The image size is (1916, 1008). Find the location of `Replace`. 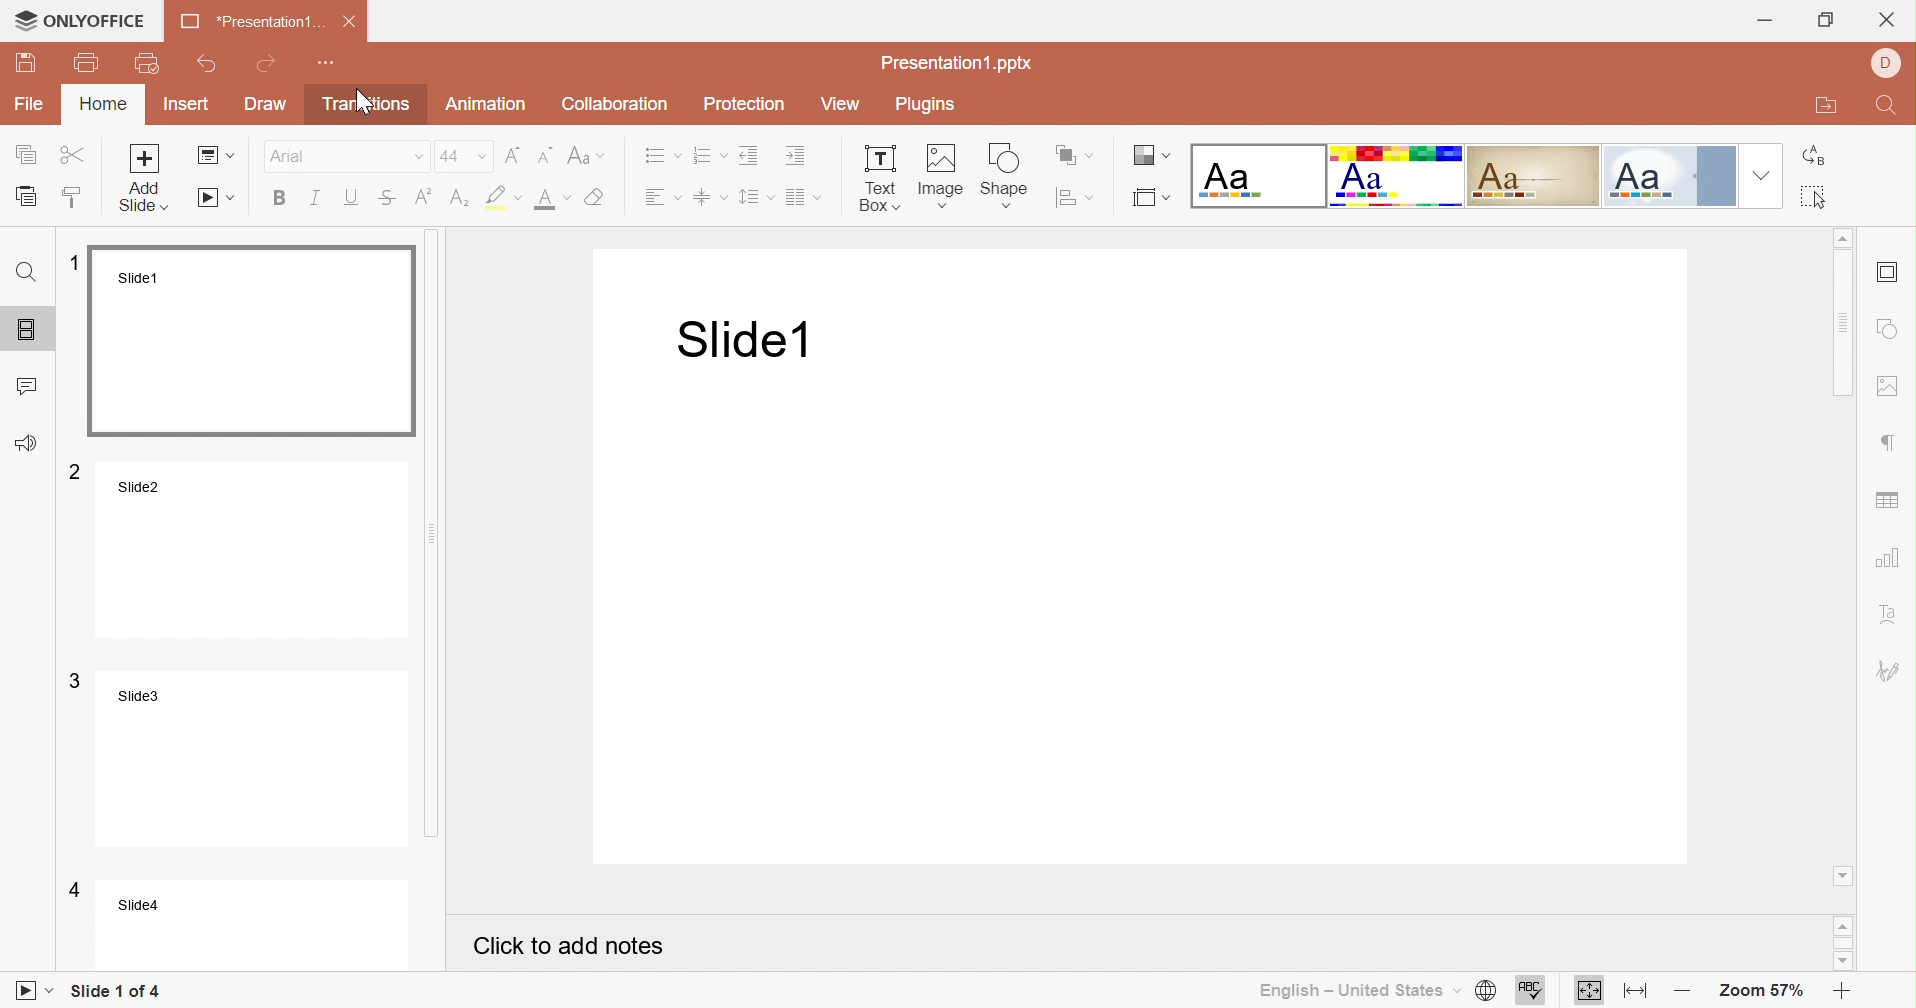

Replace is located at coordinates (1819, 157).